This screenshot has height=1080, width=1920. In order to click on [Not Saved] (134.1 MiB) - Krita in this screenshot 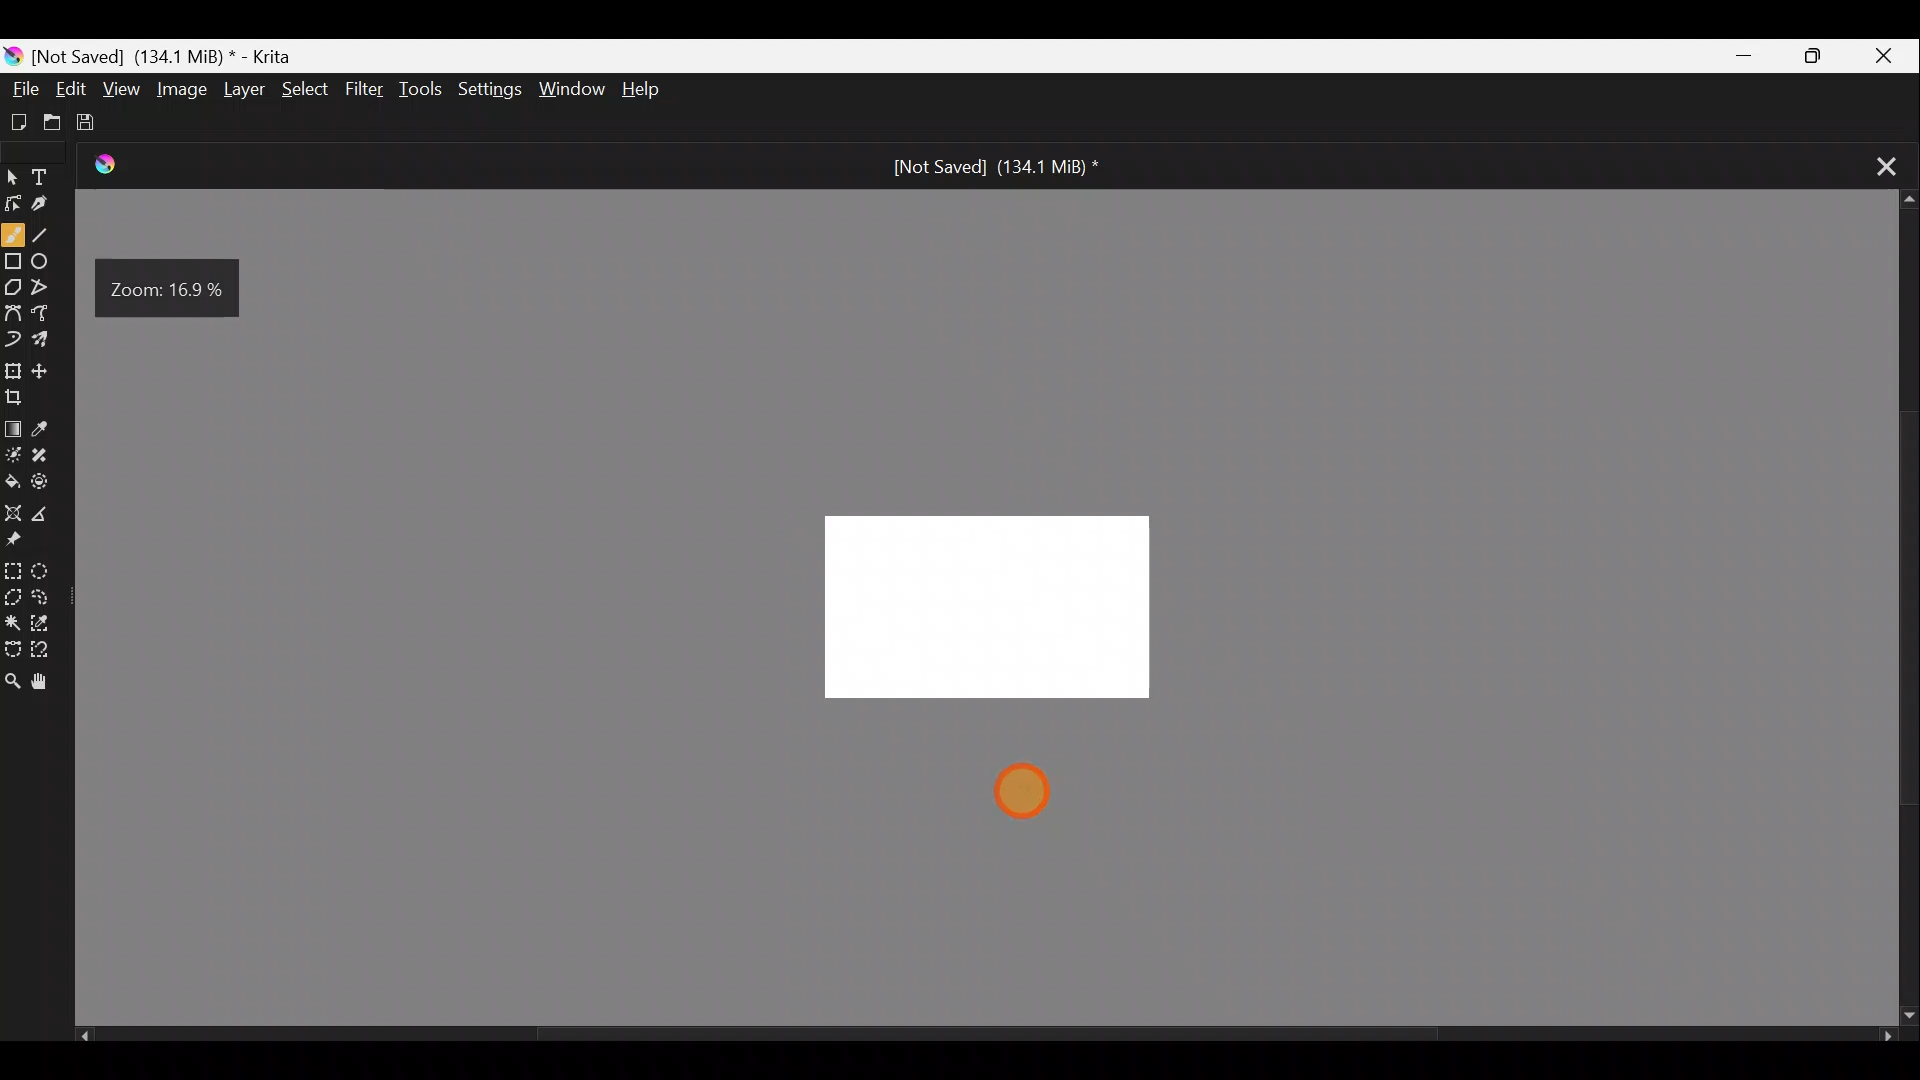, I will do `click(211, 52)`.